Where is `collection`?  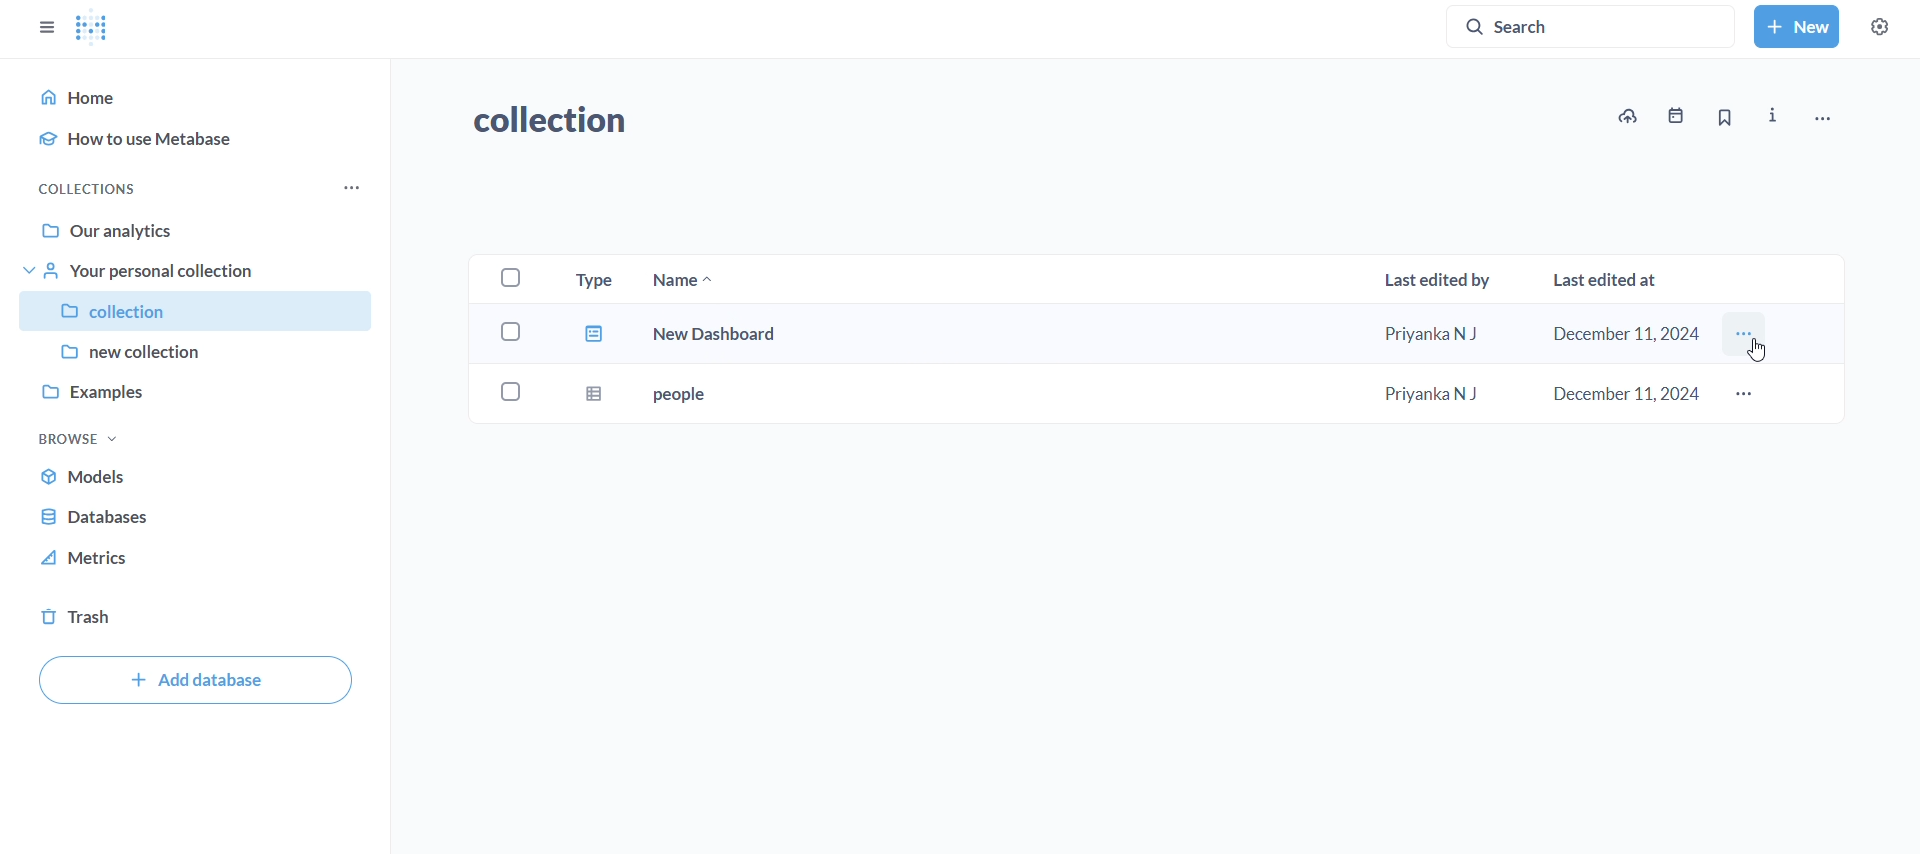
collection is located at coordinates (198, 311).